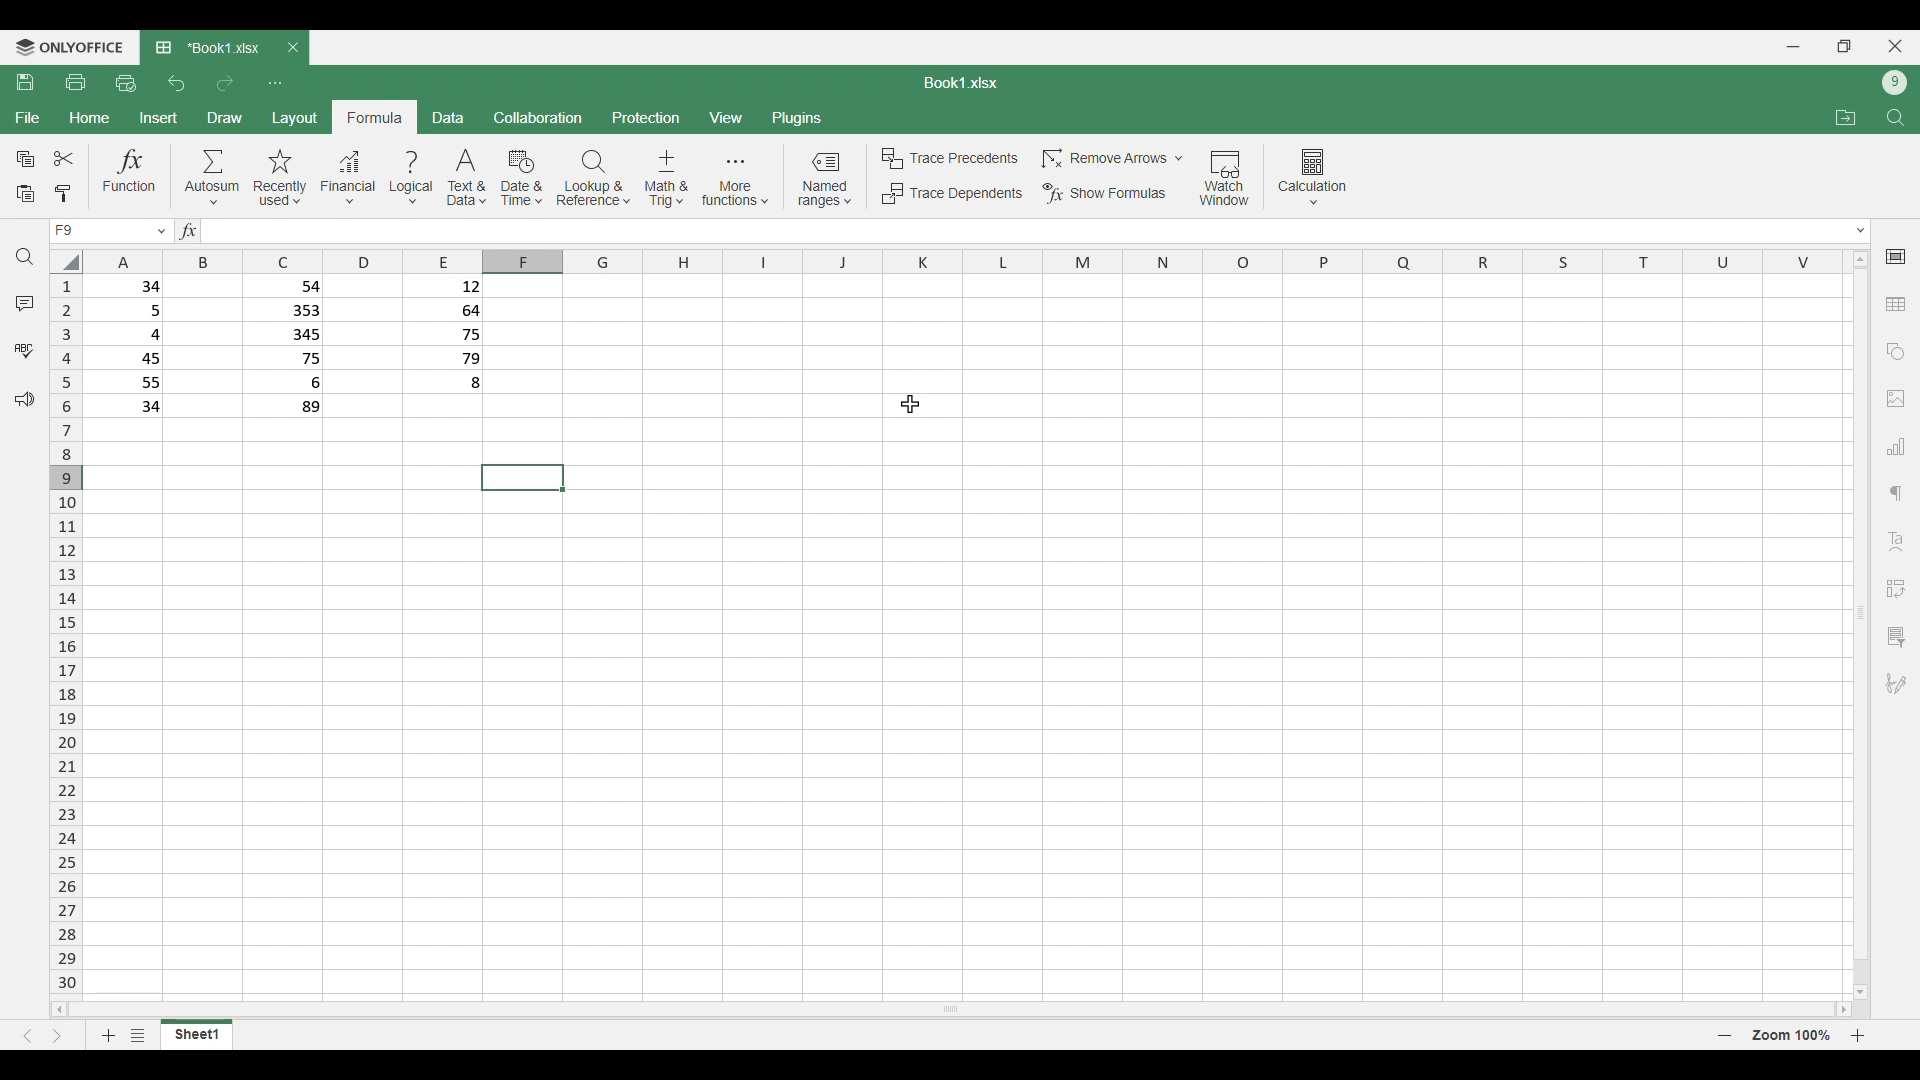  Describe the element at coordinates (64, 261) in the screenshot. I see `Click to select all cells` at that location.